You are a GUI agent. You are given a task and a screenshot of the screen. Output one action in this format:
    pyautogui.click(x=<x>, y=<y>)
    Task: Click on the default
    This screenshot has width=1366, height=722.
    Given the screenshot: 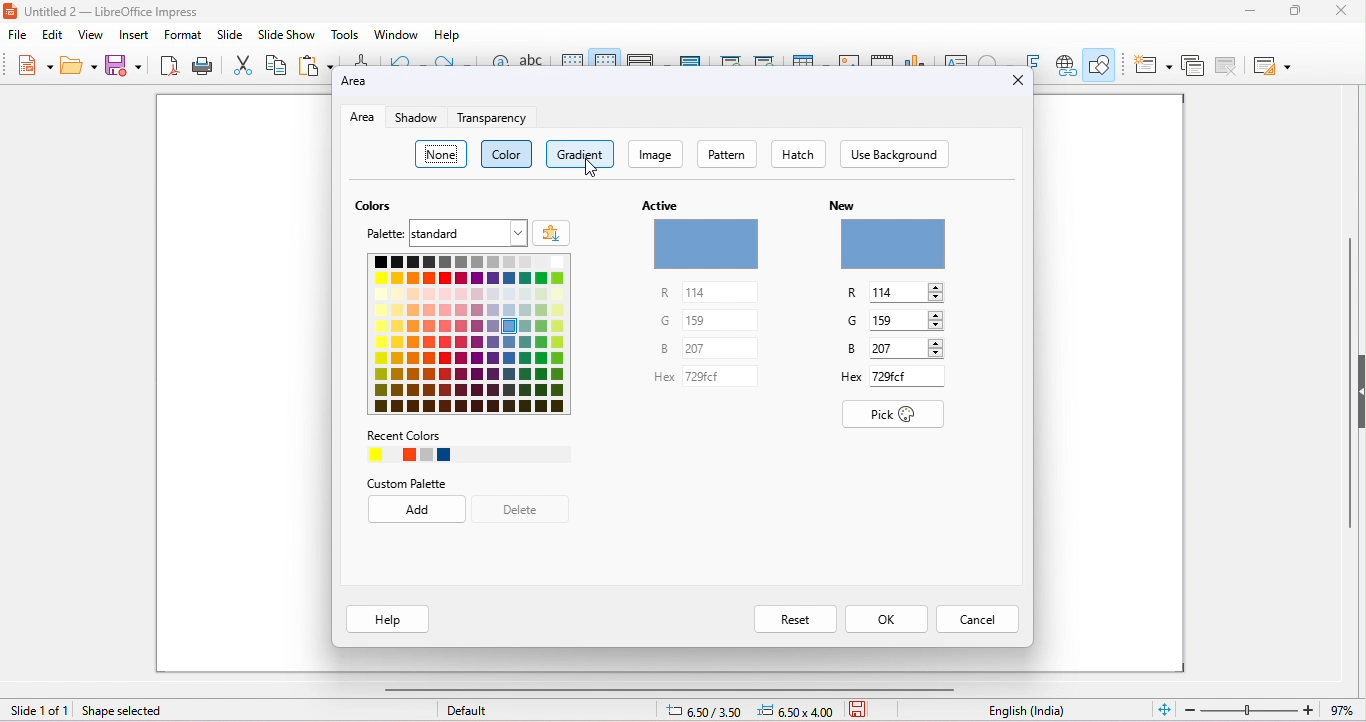 What is the action you would take?
    pyautogui.click(x=468, y=710)
    